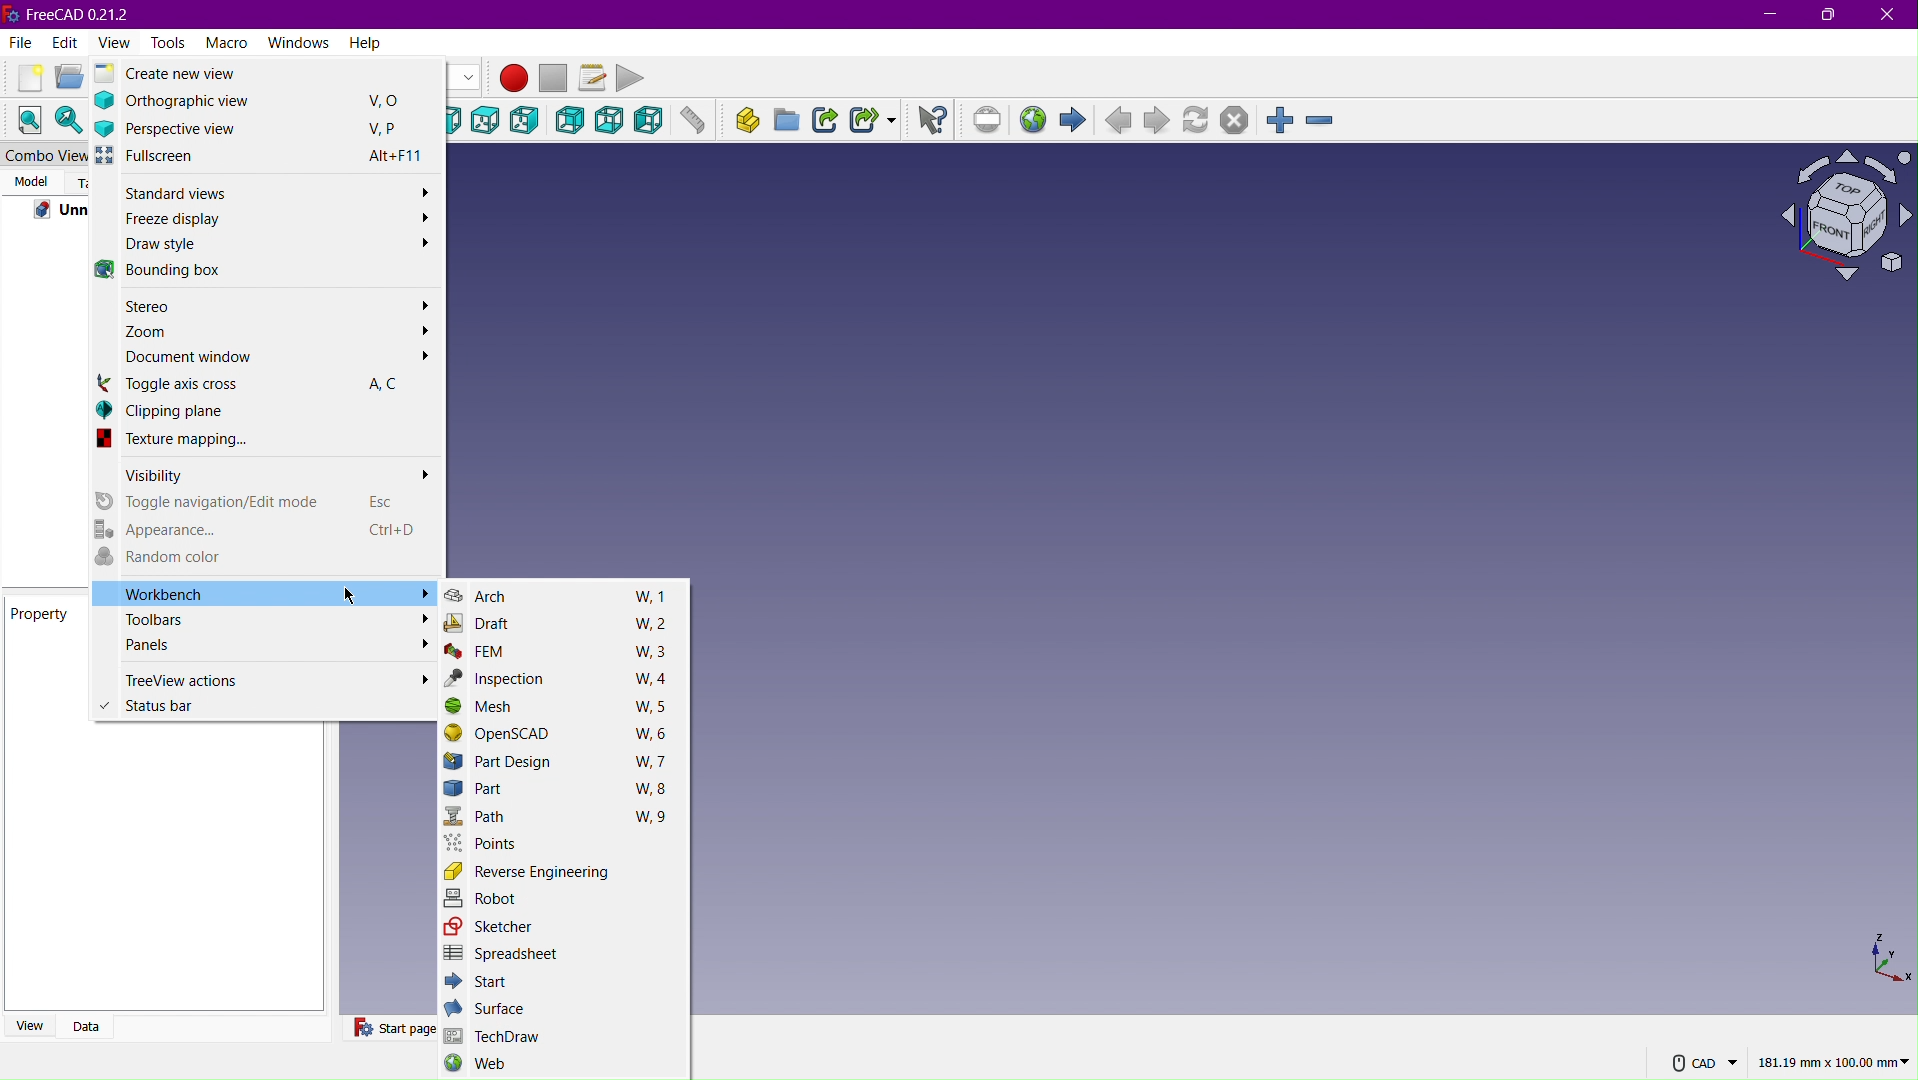 The width and height of the screenshot is (1918, 1080). I want to click on Start Page, so click(395, 1029).